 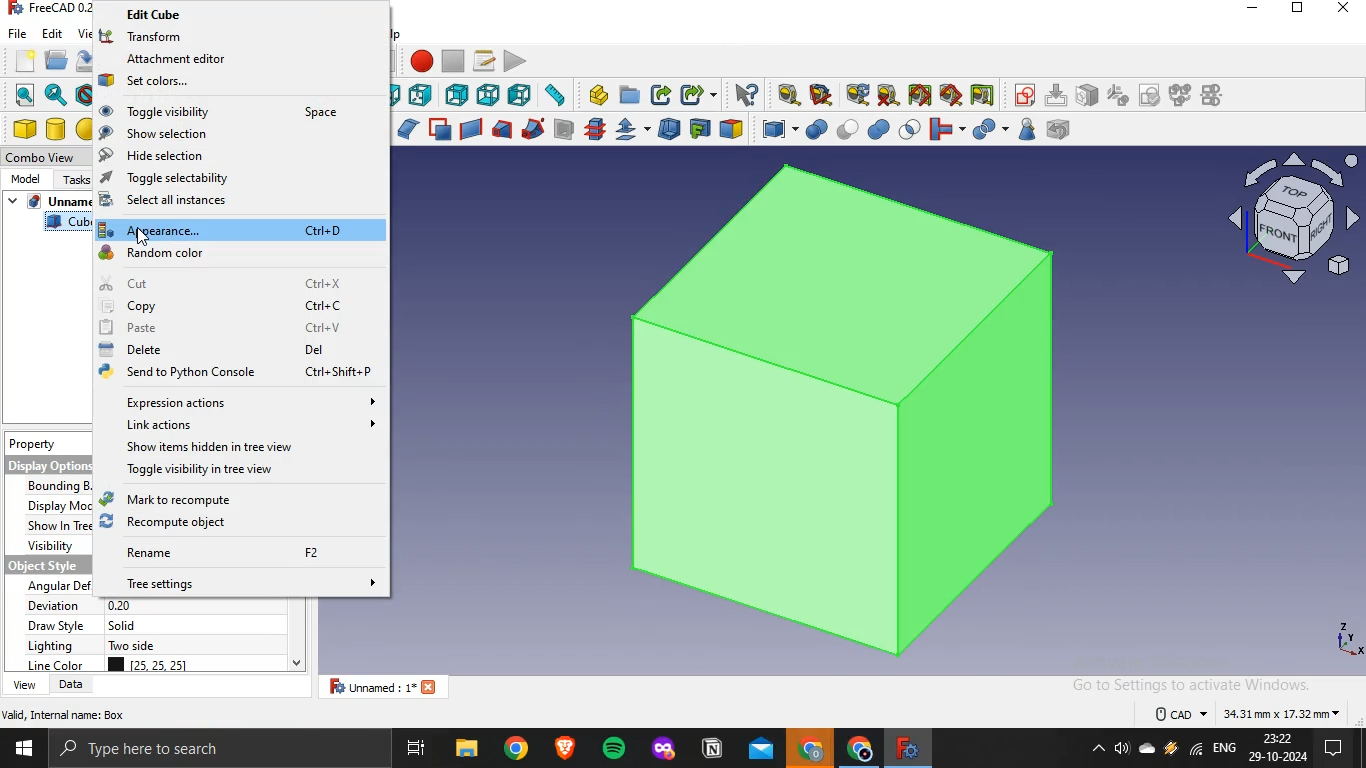 I want to click on section, so click(x=563, y=129).